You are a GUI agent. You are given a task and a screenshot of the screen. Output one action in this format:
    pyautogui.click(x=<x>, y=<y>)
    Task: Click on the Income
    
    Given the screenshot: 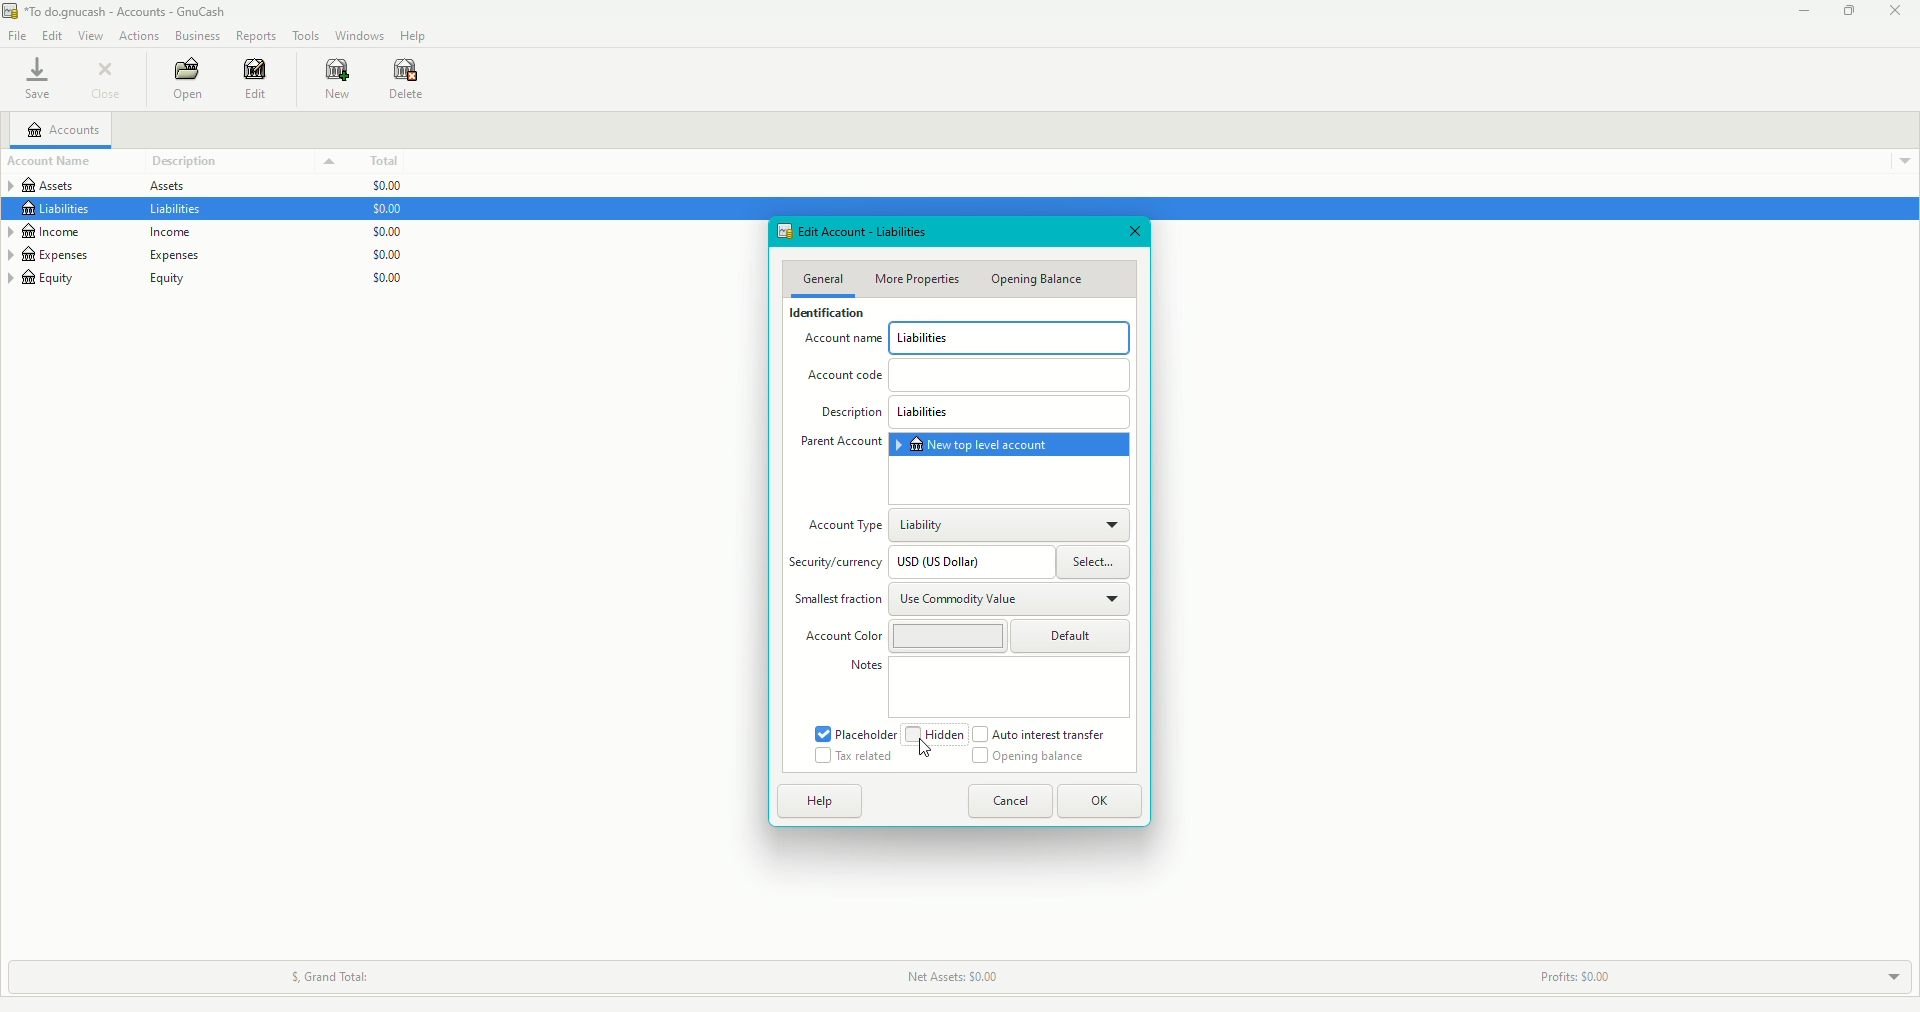 What is the action you would take?
    pyautogui.click(x=99, y=233)
    